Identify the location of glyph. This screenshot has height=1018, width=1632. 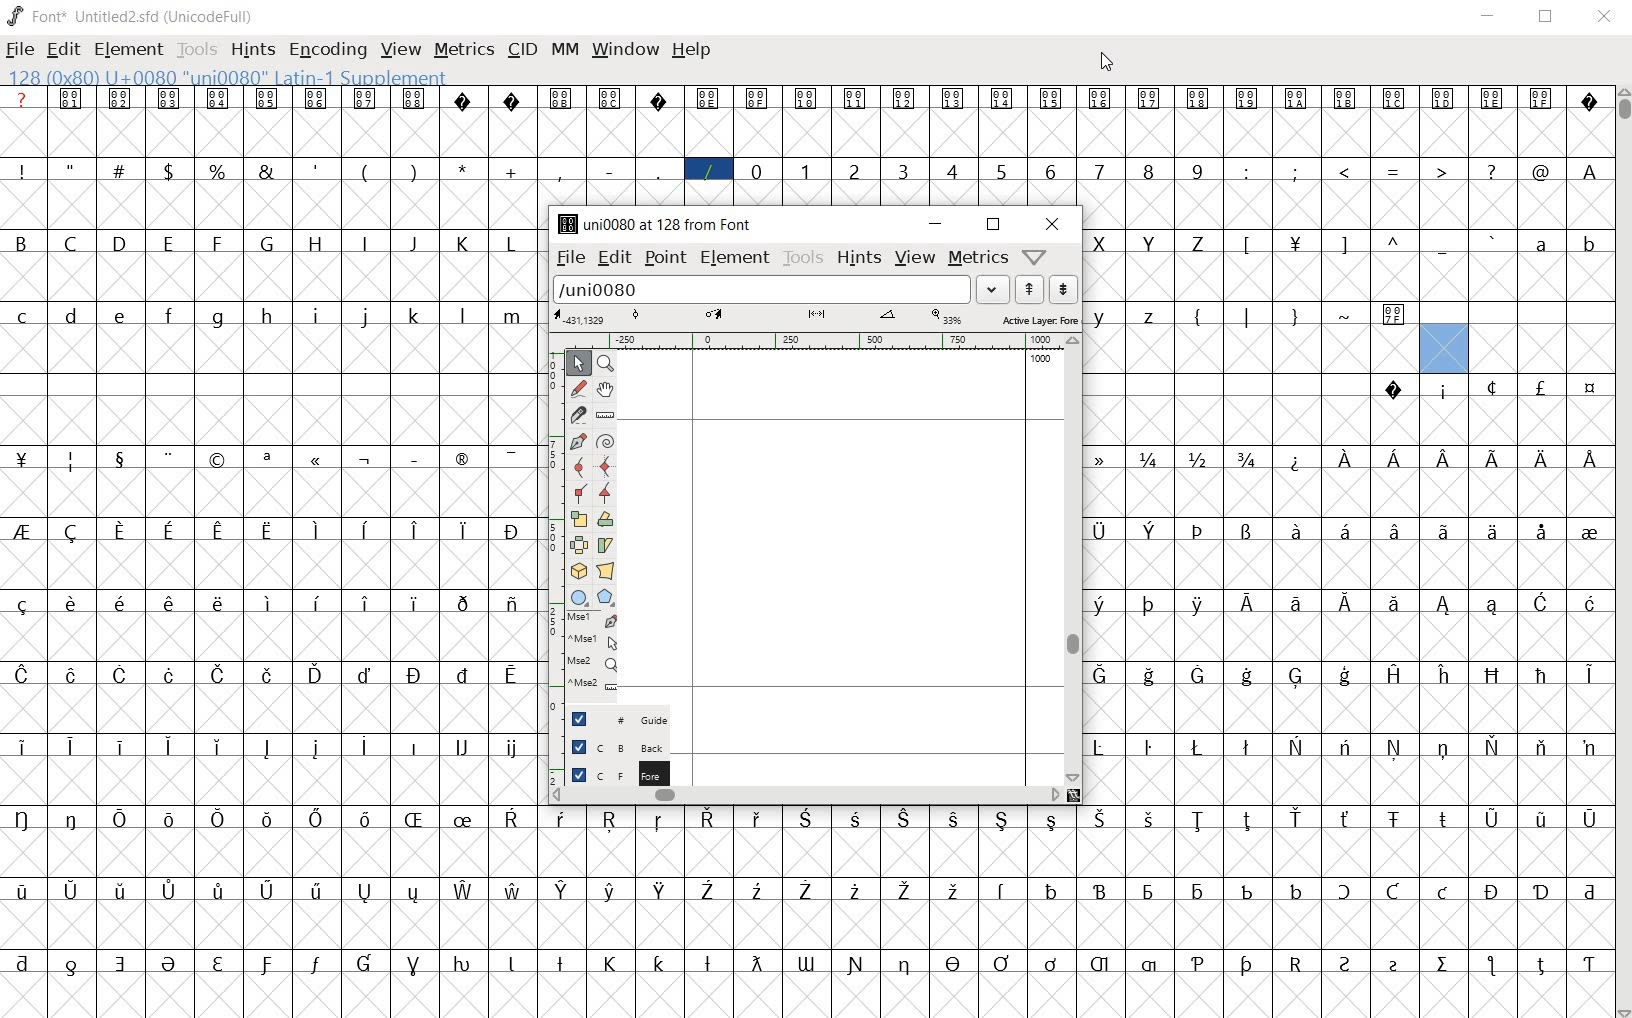
(1149, 460).